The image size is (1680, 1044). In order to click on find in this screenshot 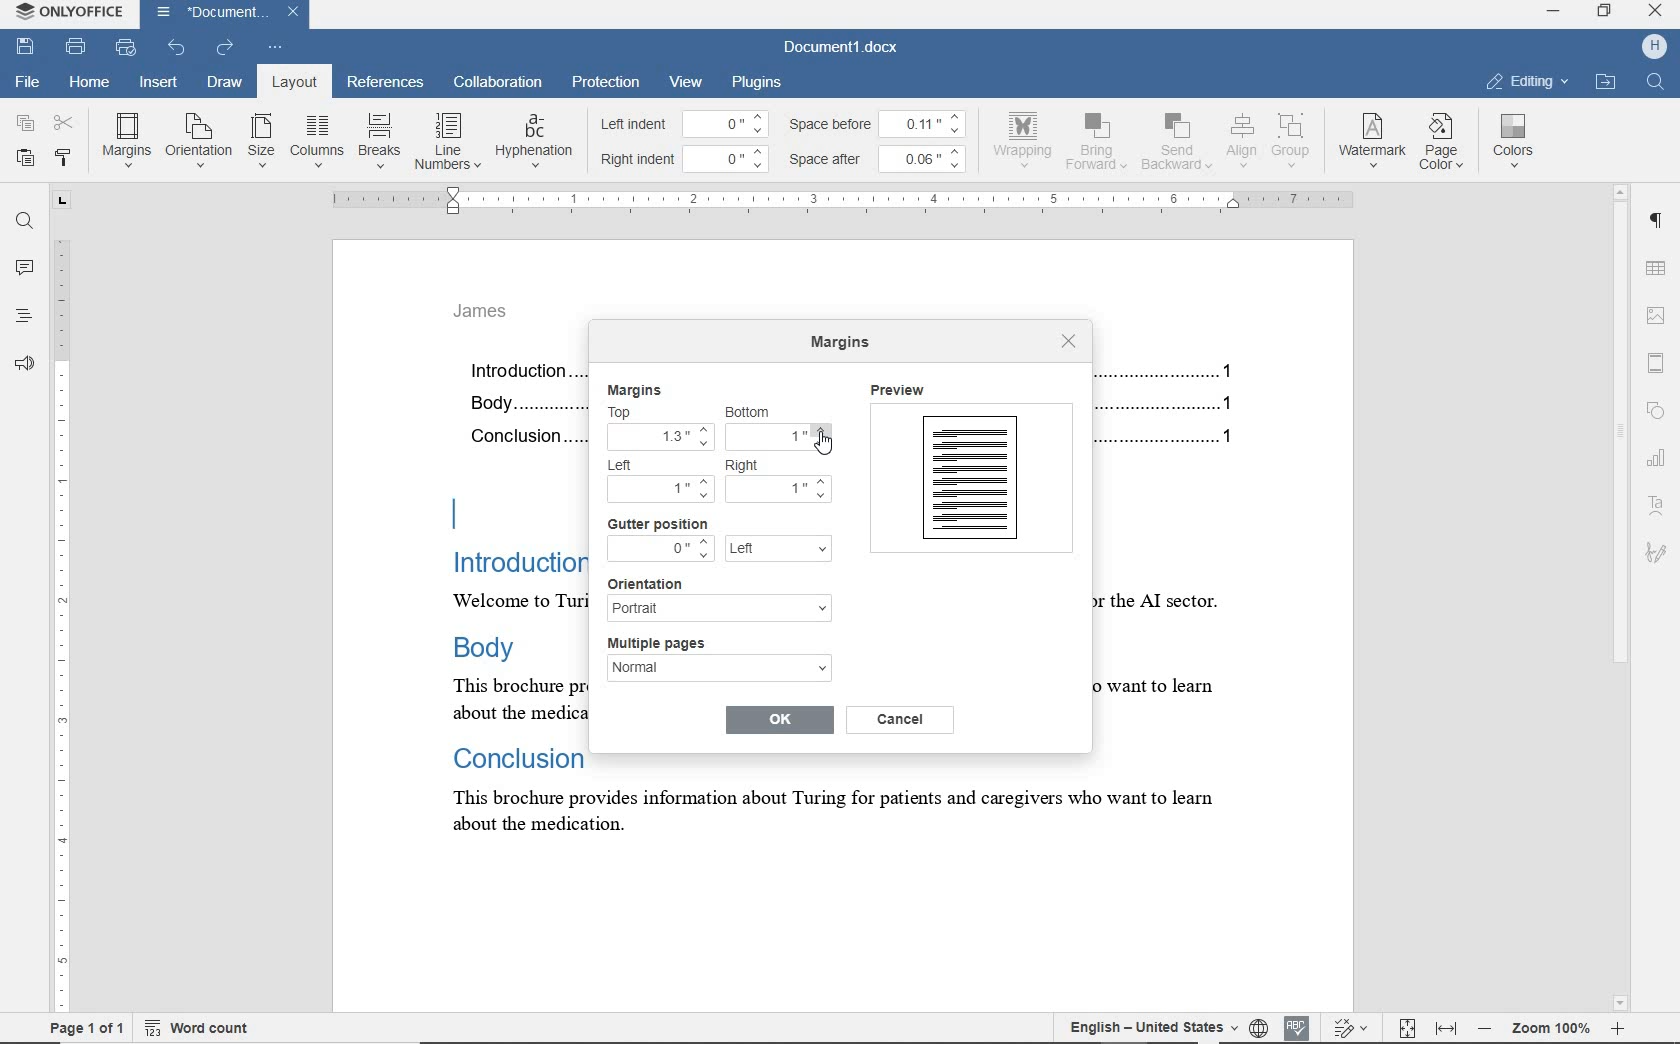, I will do `click(1654, 84)`.